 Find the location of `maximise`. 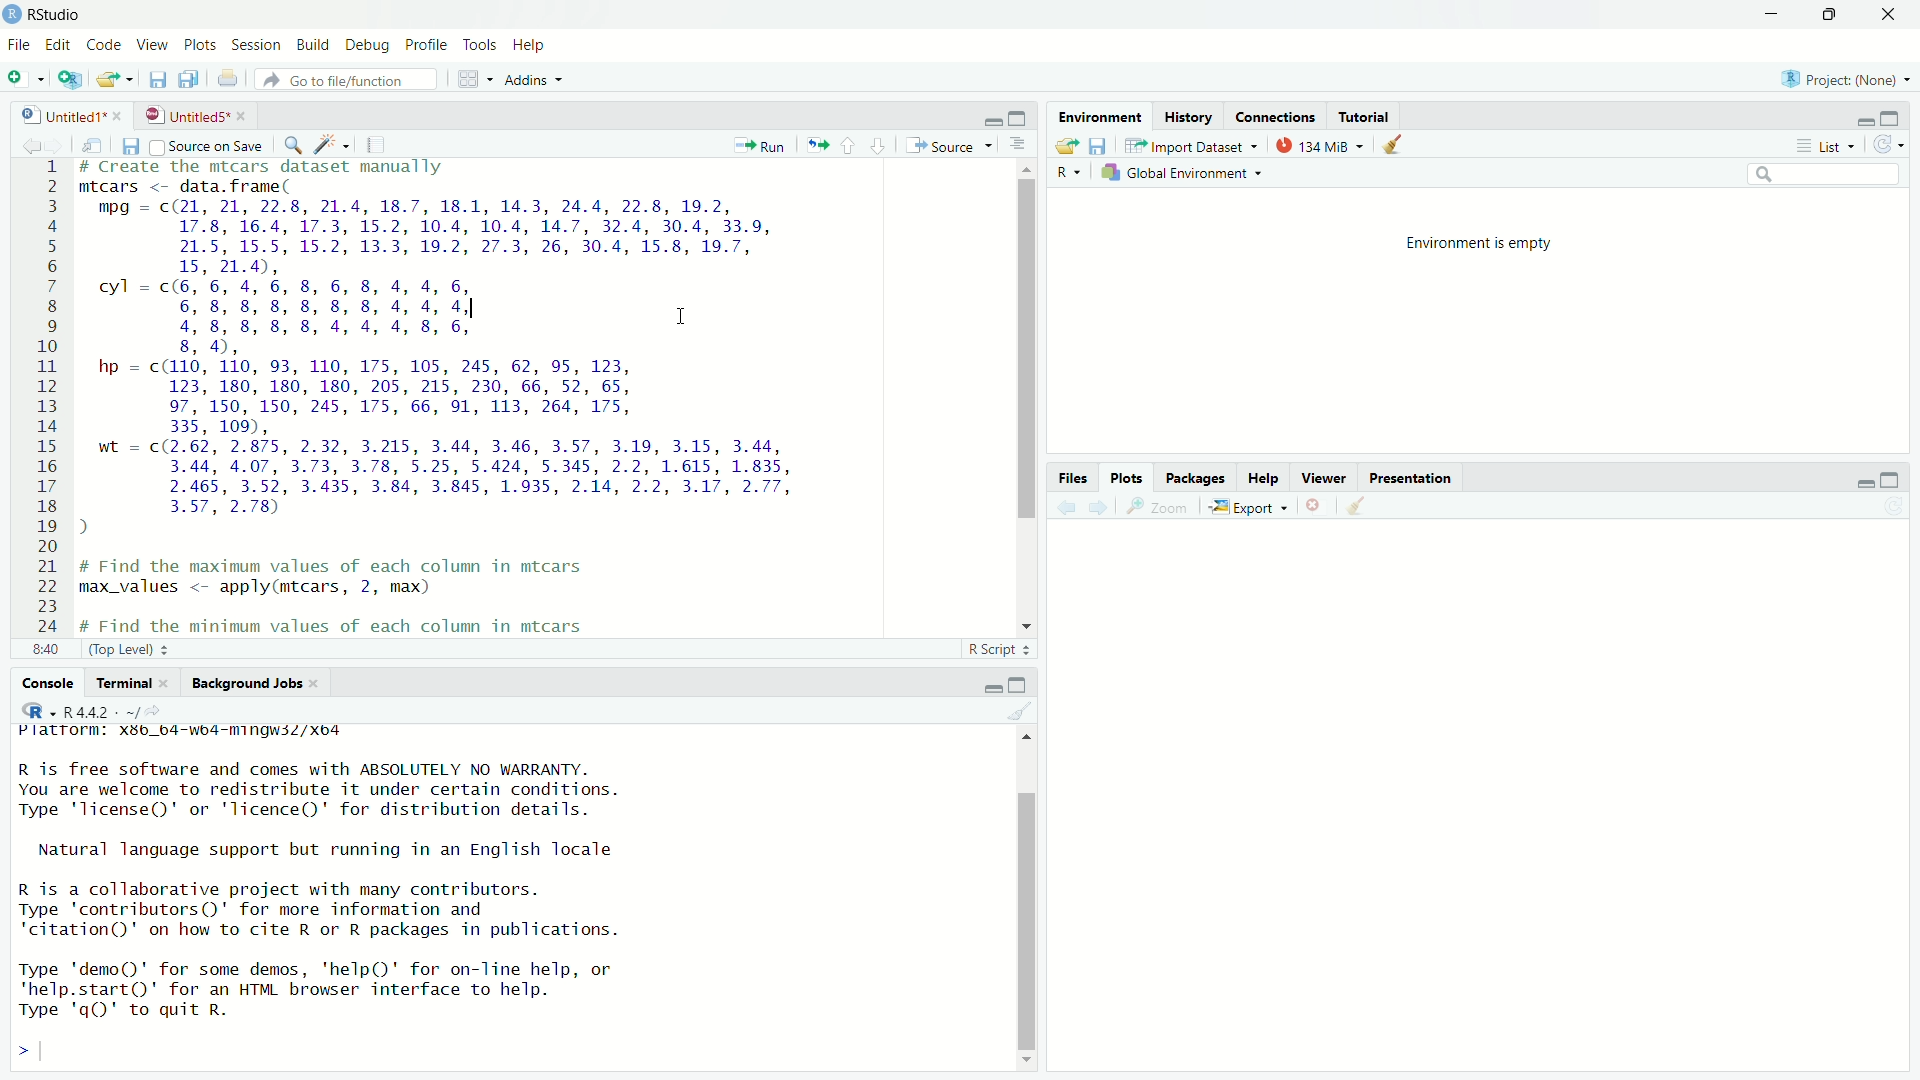

maximise is located at coordinates (1018, 682).